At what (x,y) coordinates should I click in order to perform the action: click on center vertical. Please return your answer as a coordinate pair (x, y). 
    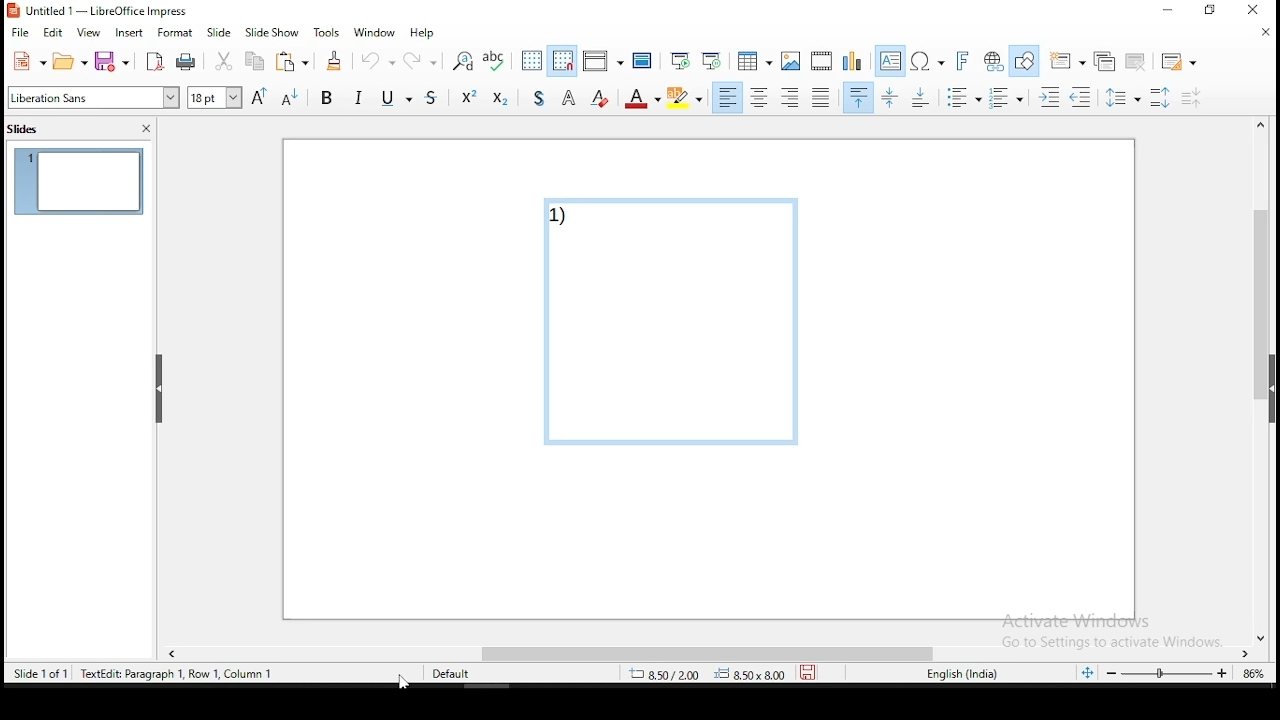
    Looking at the image, I should click on (892, 99).